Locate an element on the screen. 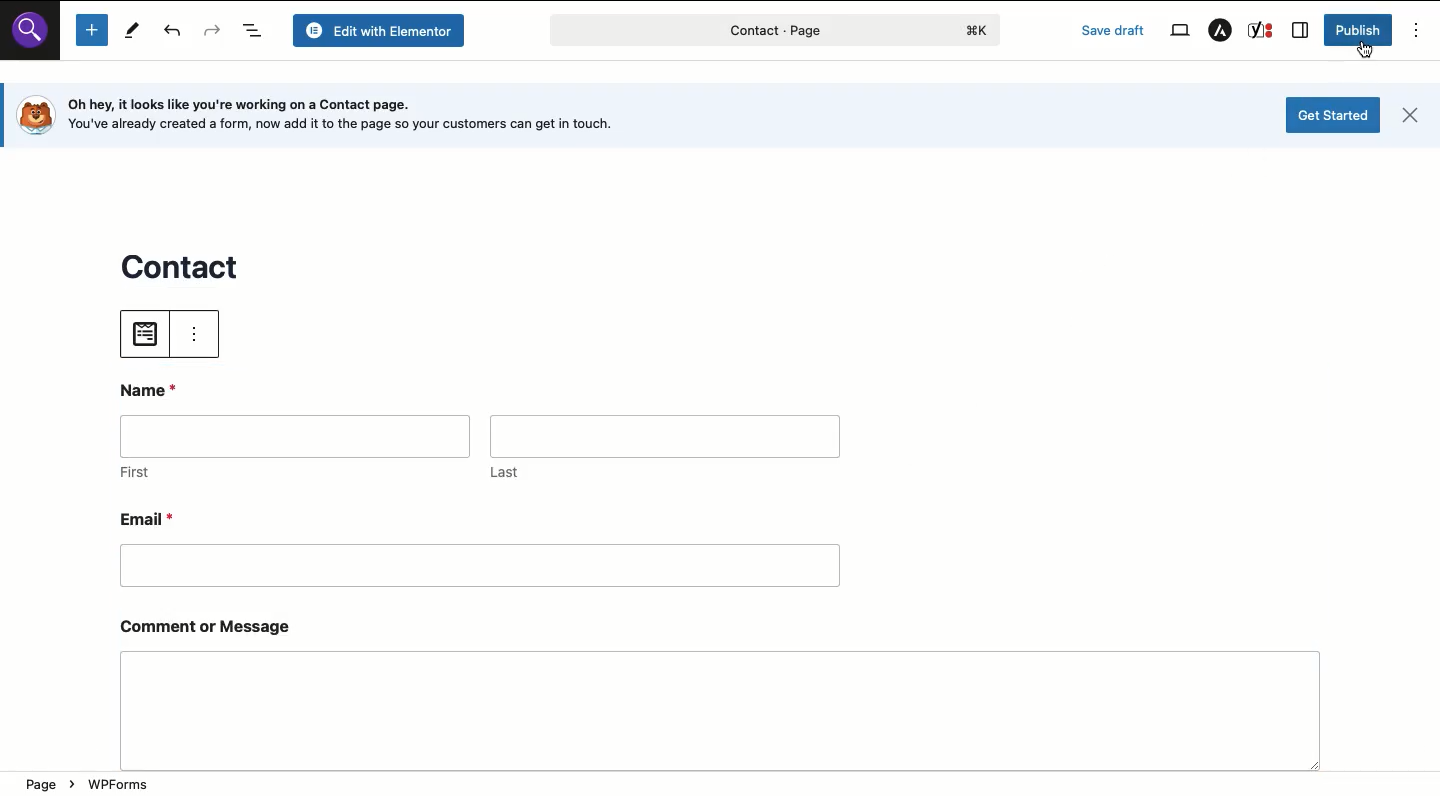  Options is located at coordinates (1417, 30).